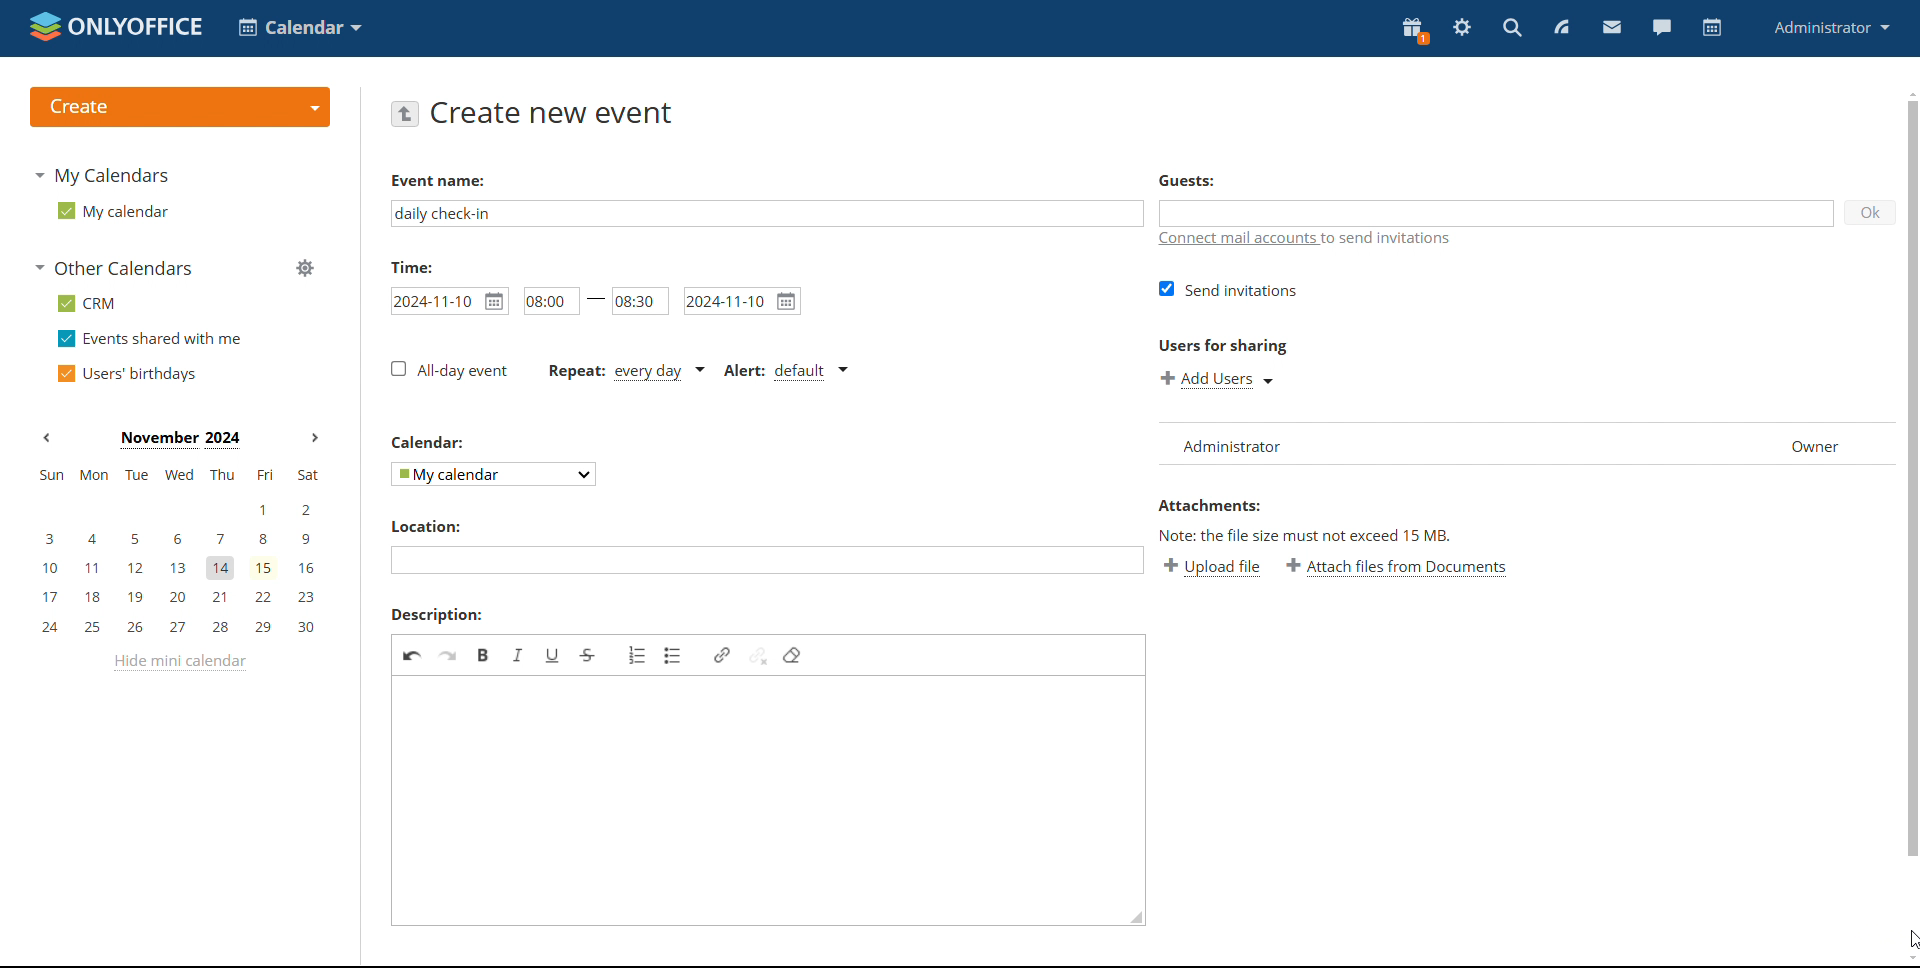 This screenshot has width=1920, height=968. Describe the element at coordinates (447, 370) in the screenshot. I see `all-day event checkbox` at that location.